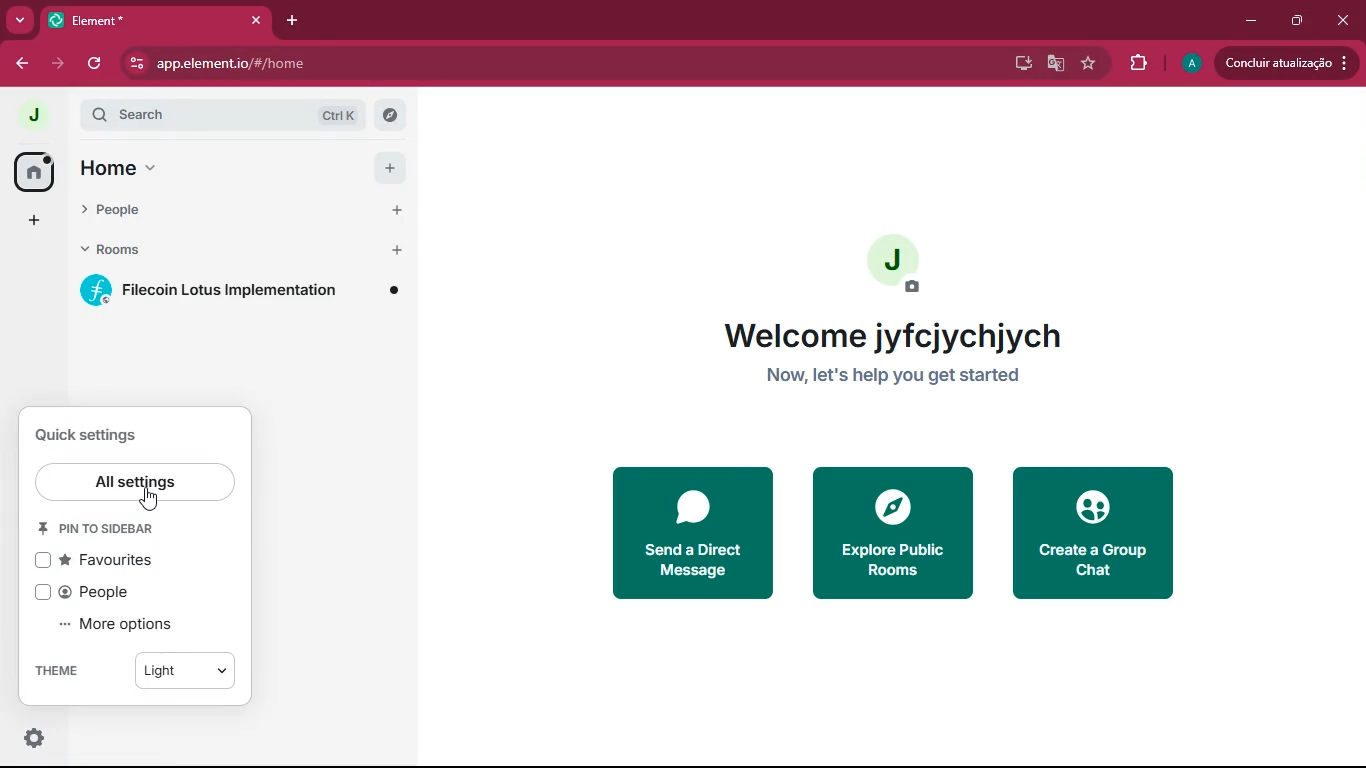 The width and height of the screenshot is (1366, 768). What do you see at coordinates (36, 739) in the screenshot?
I see `settings` at bounding box center [36, 739].